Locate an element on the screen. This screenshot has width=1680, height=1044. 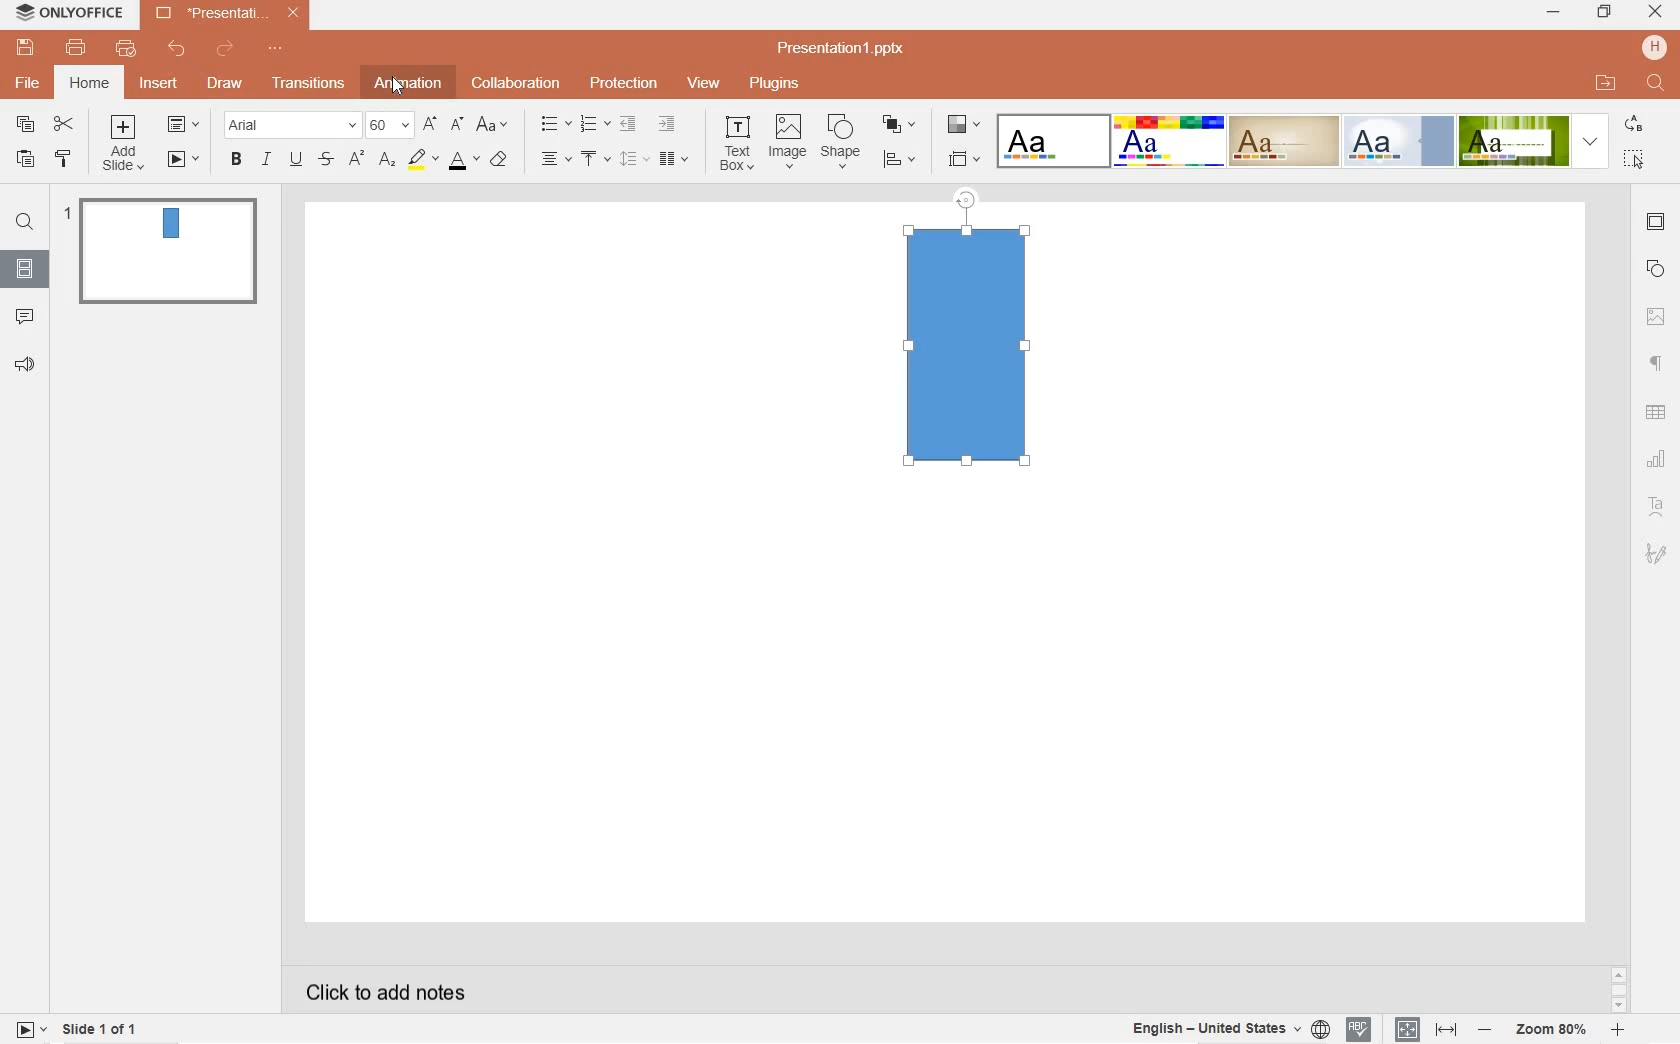
superscript is located at coordinates (356, 160).